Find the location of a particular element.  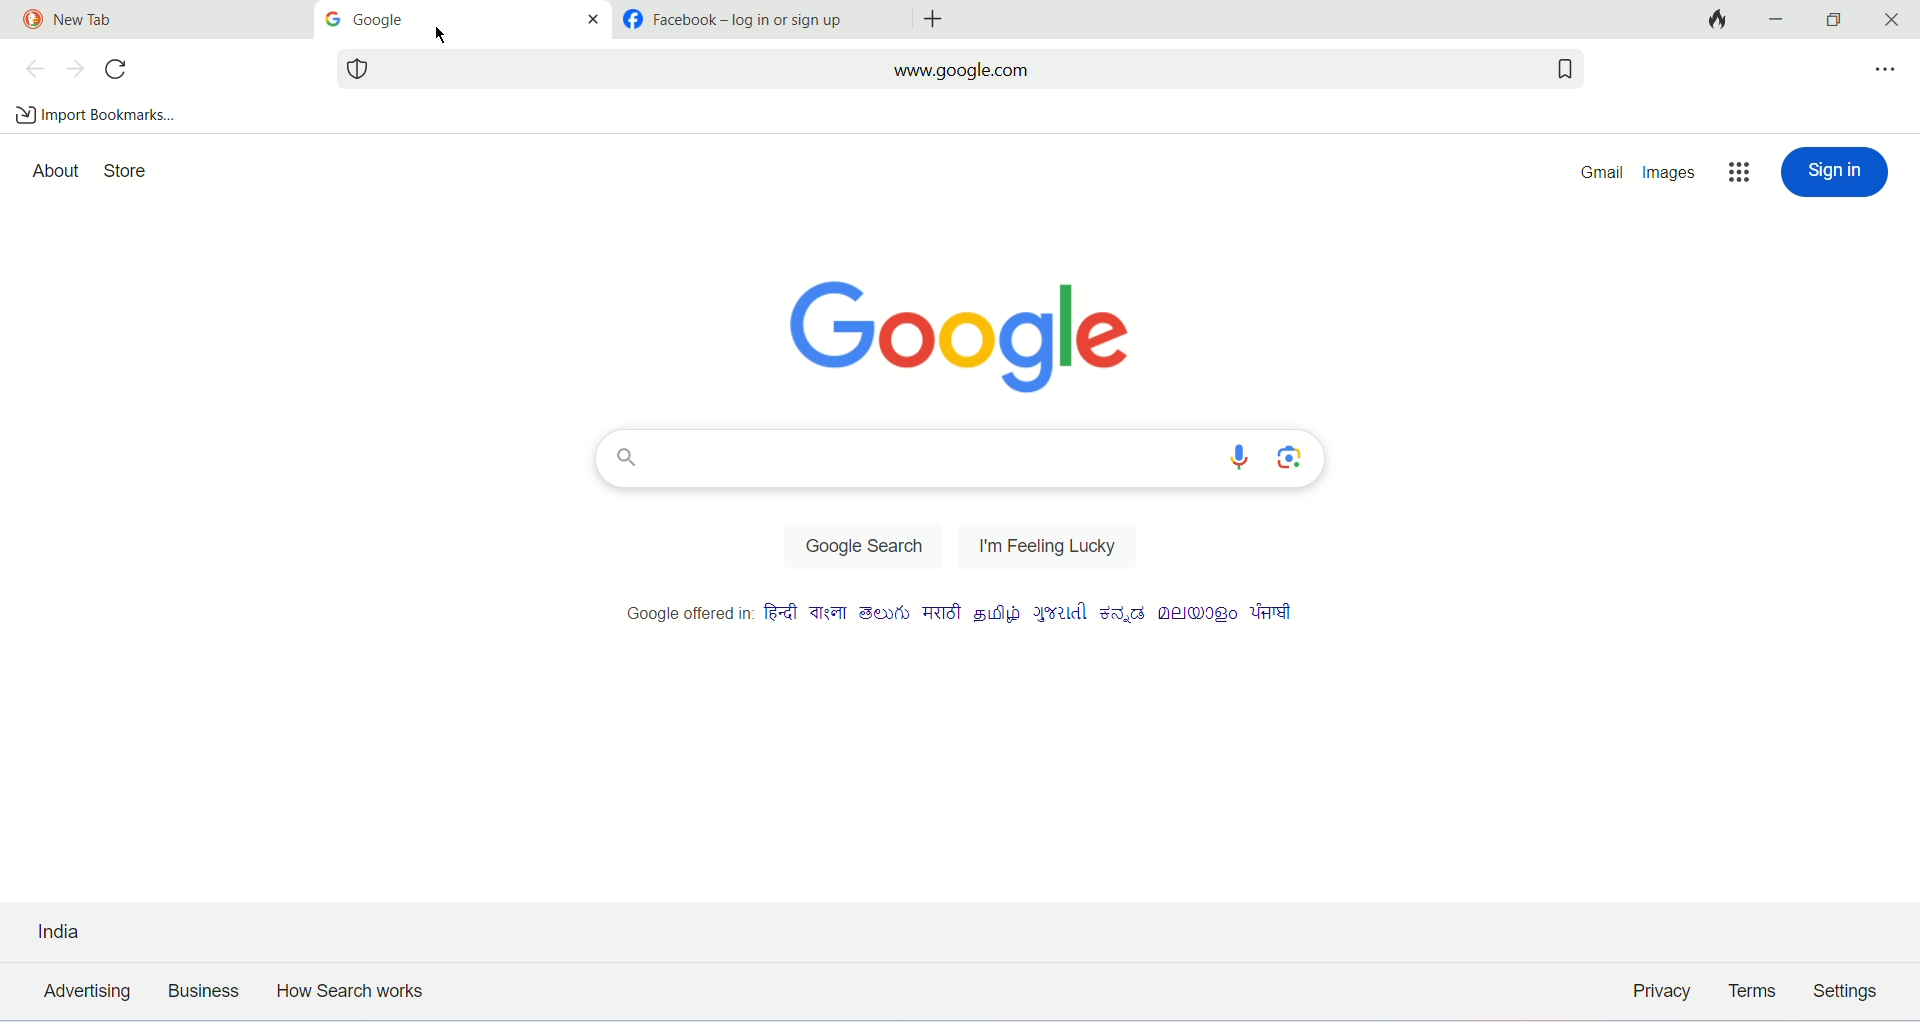

more options is located at coordinates (1888, 77).